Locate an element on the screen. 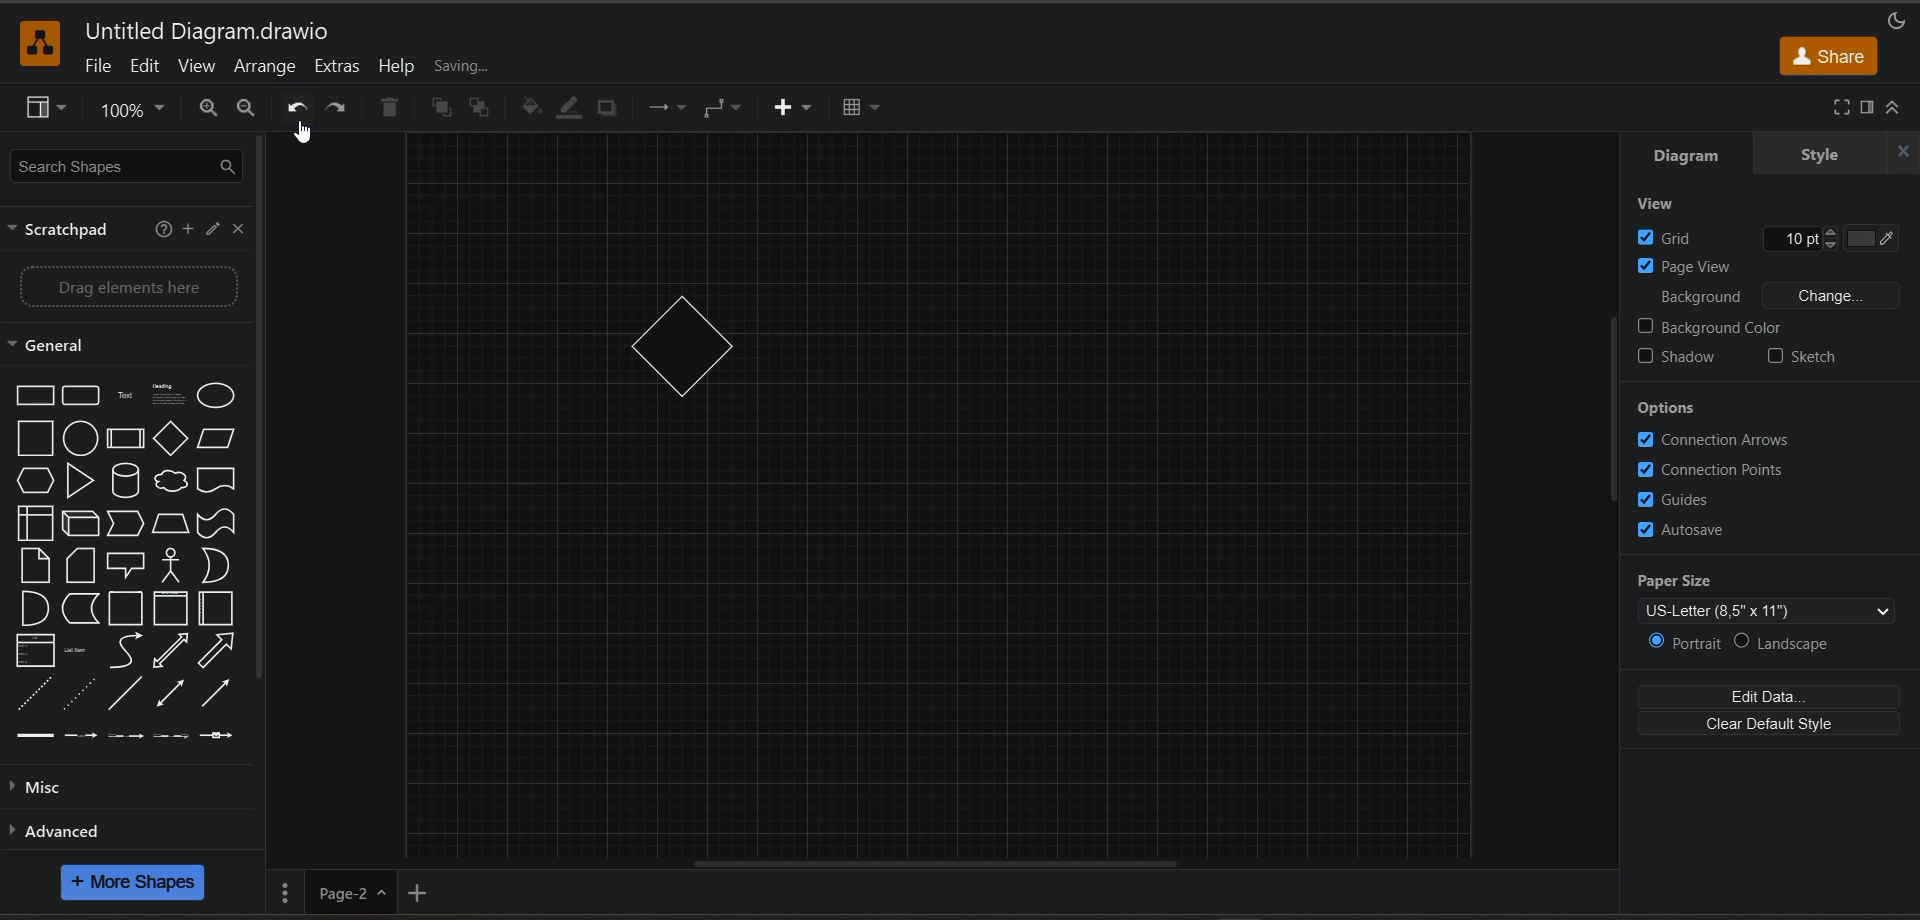 Image resolution: width=1920 pixels, height=920 pixels. advanced is located at coordinates (61, 833).